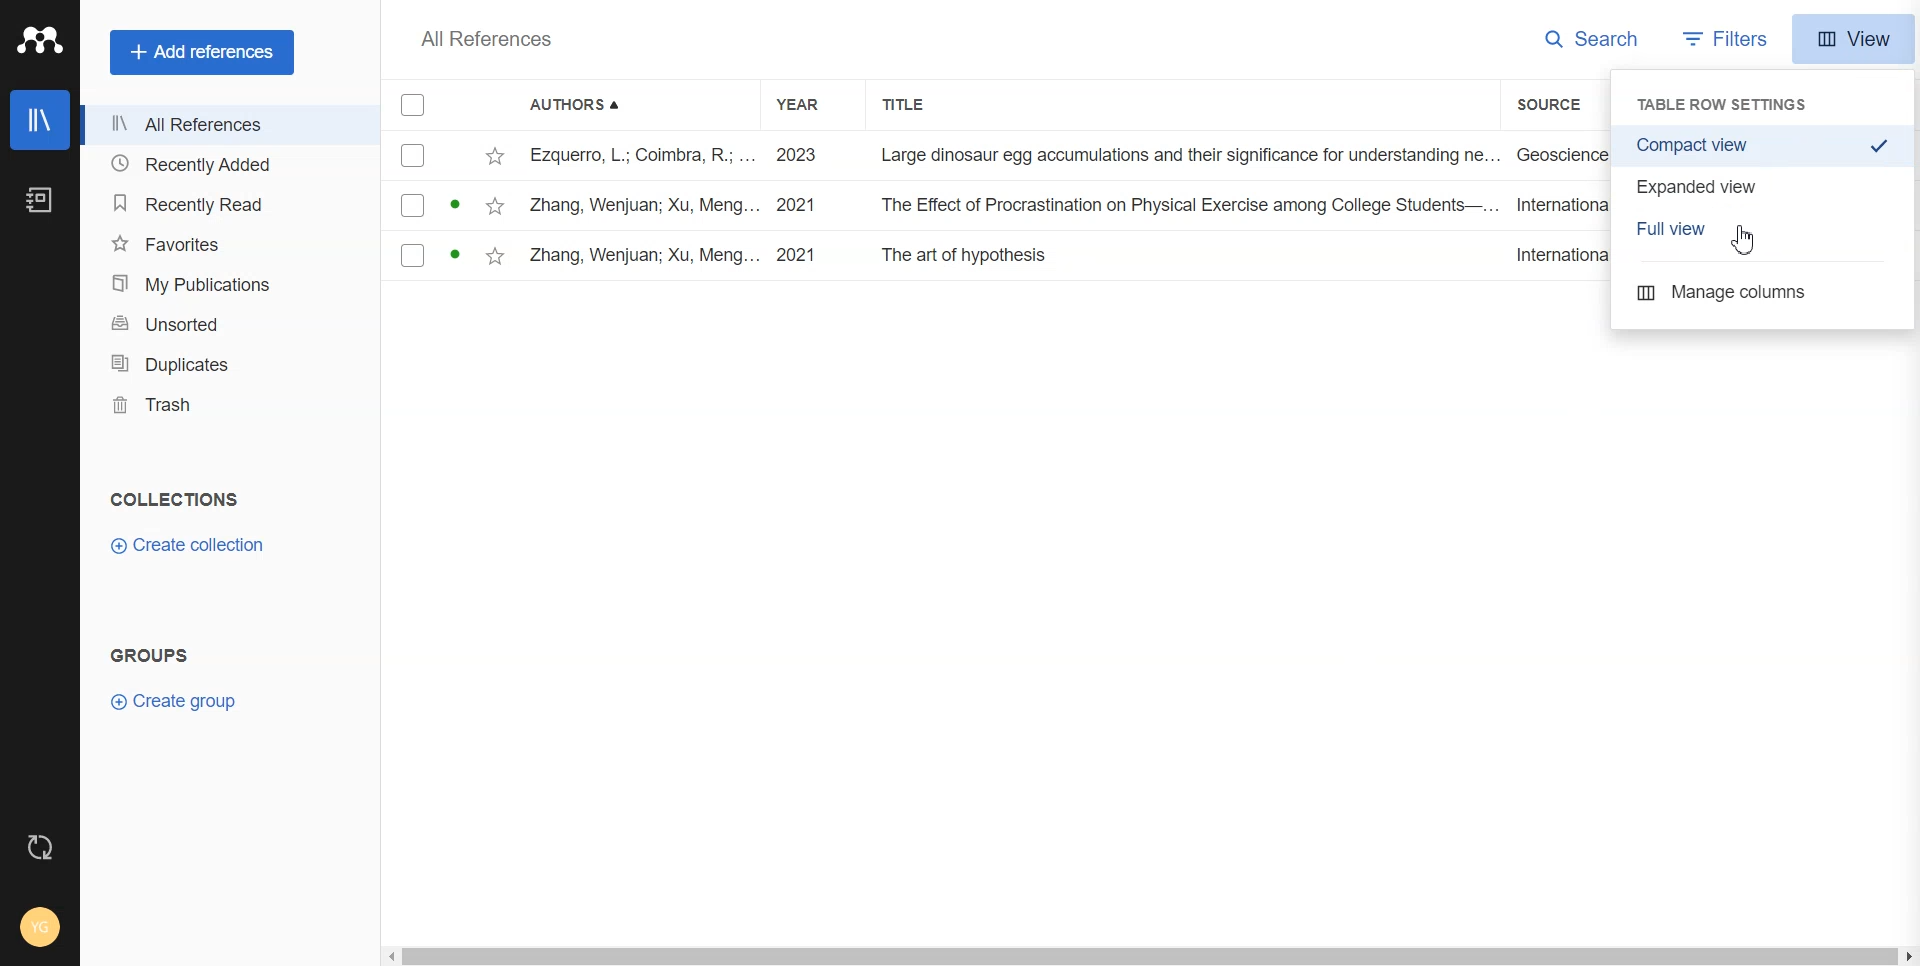 This screenshot has height=966, width=1920. What do you see at coordinates (414, 105) in the screenshot?
I see `Checkmarks` at bounding box center [414, 105].